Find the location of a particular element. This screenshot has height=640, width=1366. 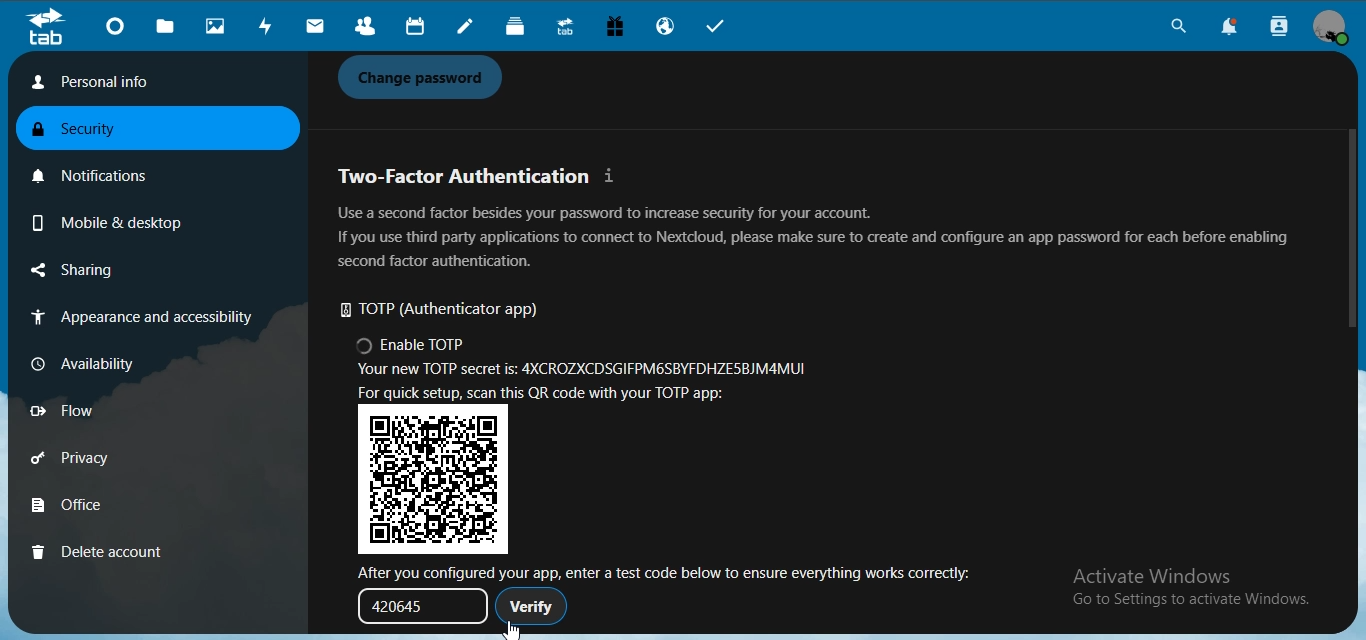

personal info is located at coordinates (149, 82).